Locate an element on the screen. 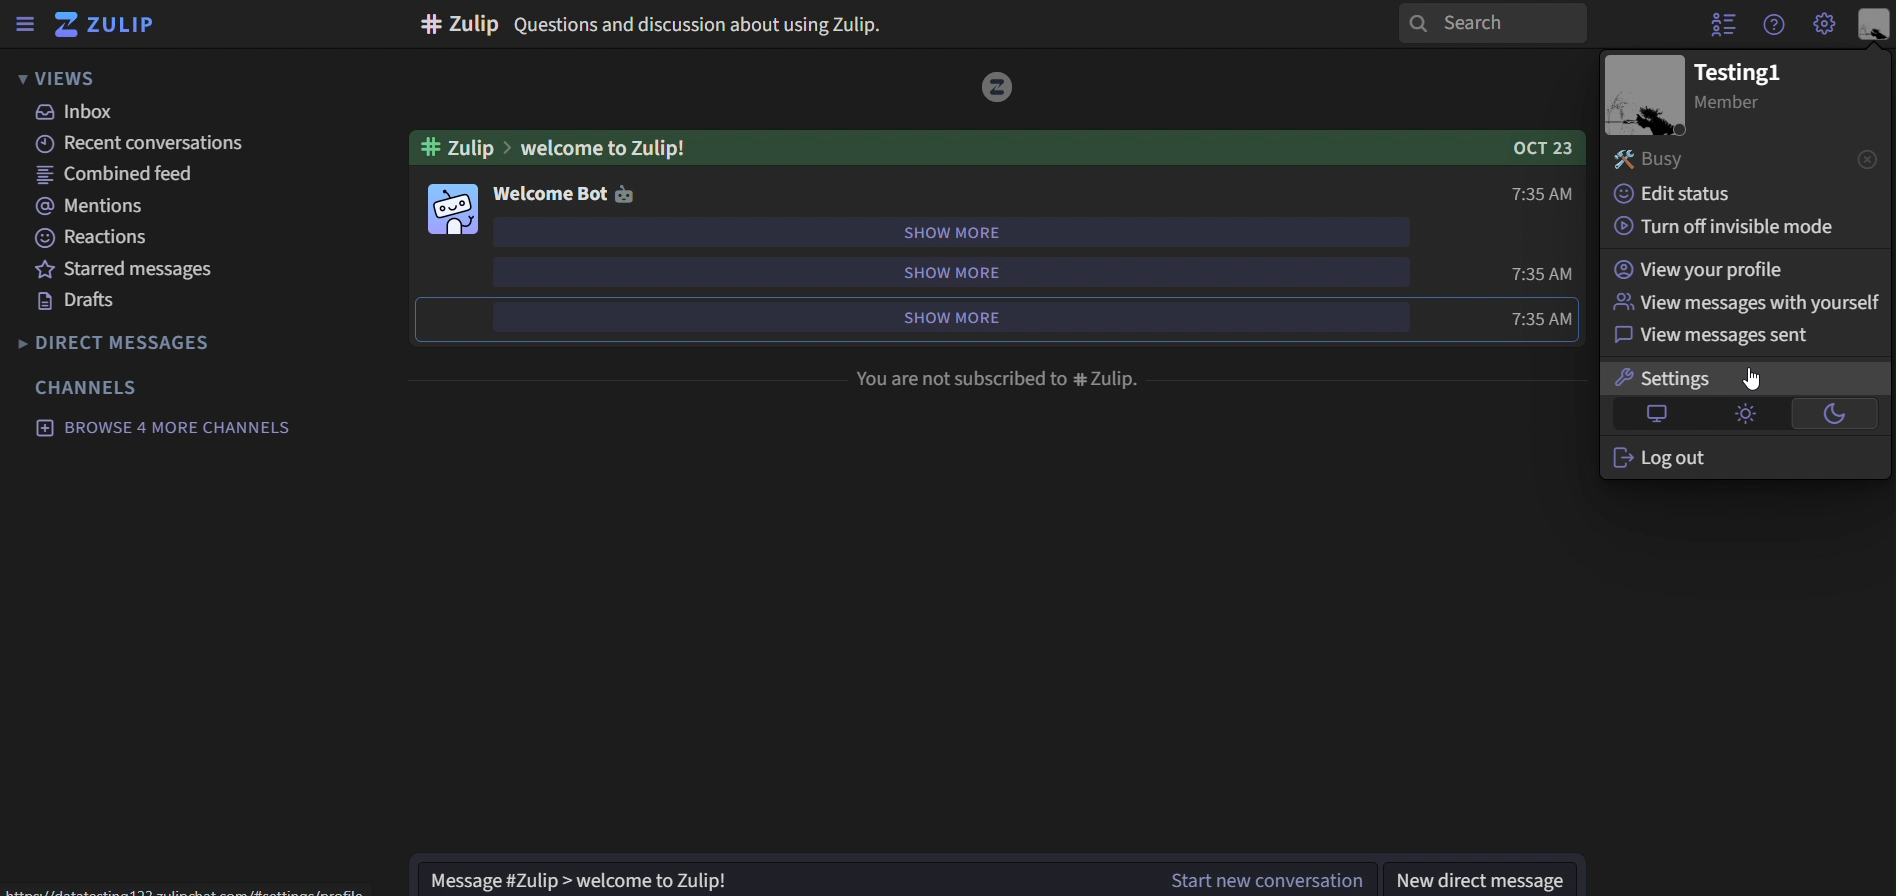 Image resolution: width=1896 pixels, height=896 pixels. reactions is located at coordinates (100, 238).